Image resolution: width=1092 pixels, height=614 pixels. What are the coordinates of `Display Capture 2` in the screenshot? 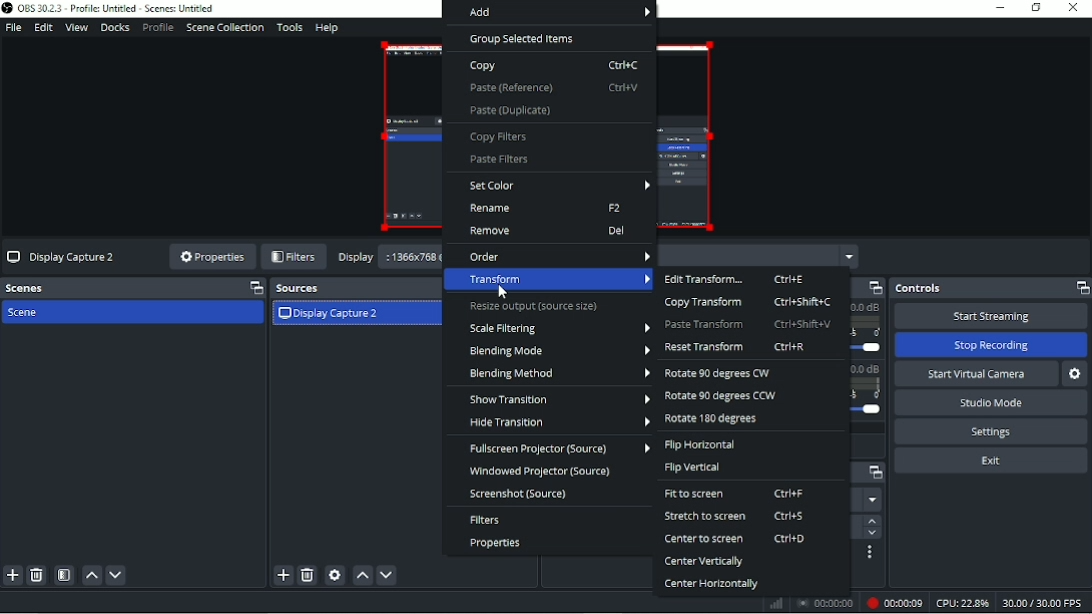 It's located at (329, 315).